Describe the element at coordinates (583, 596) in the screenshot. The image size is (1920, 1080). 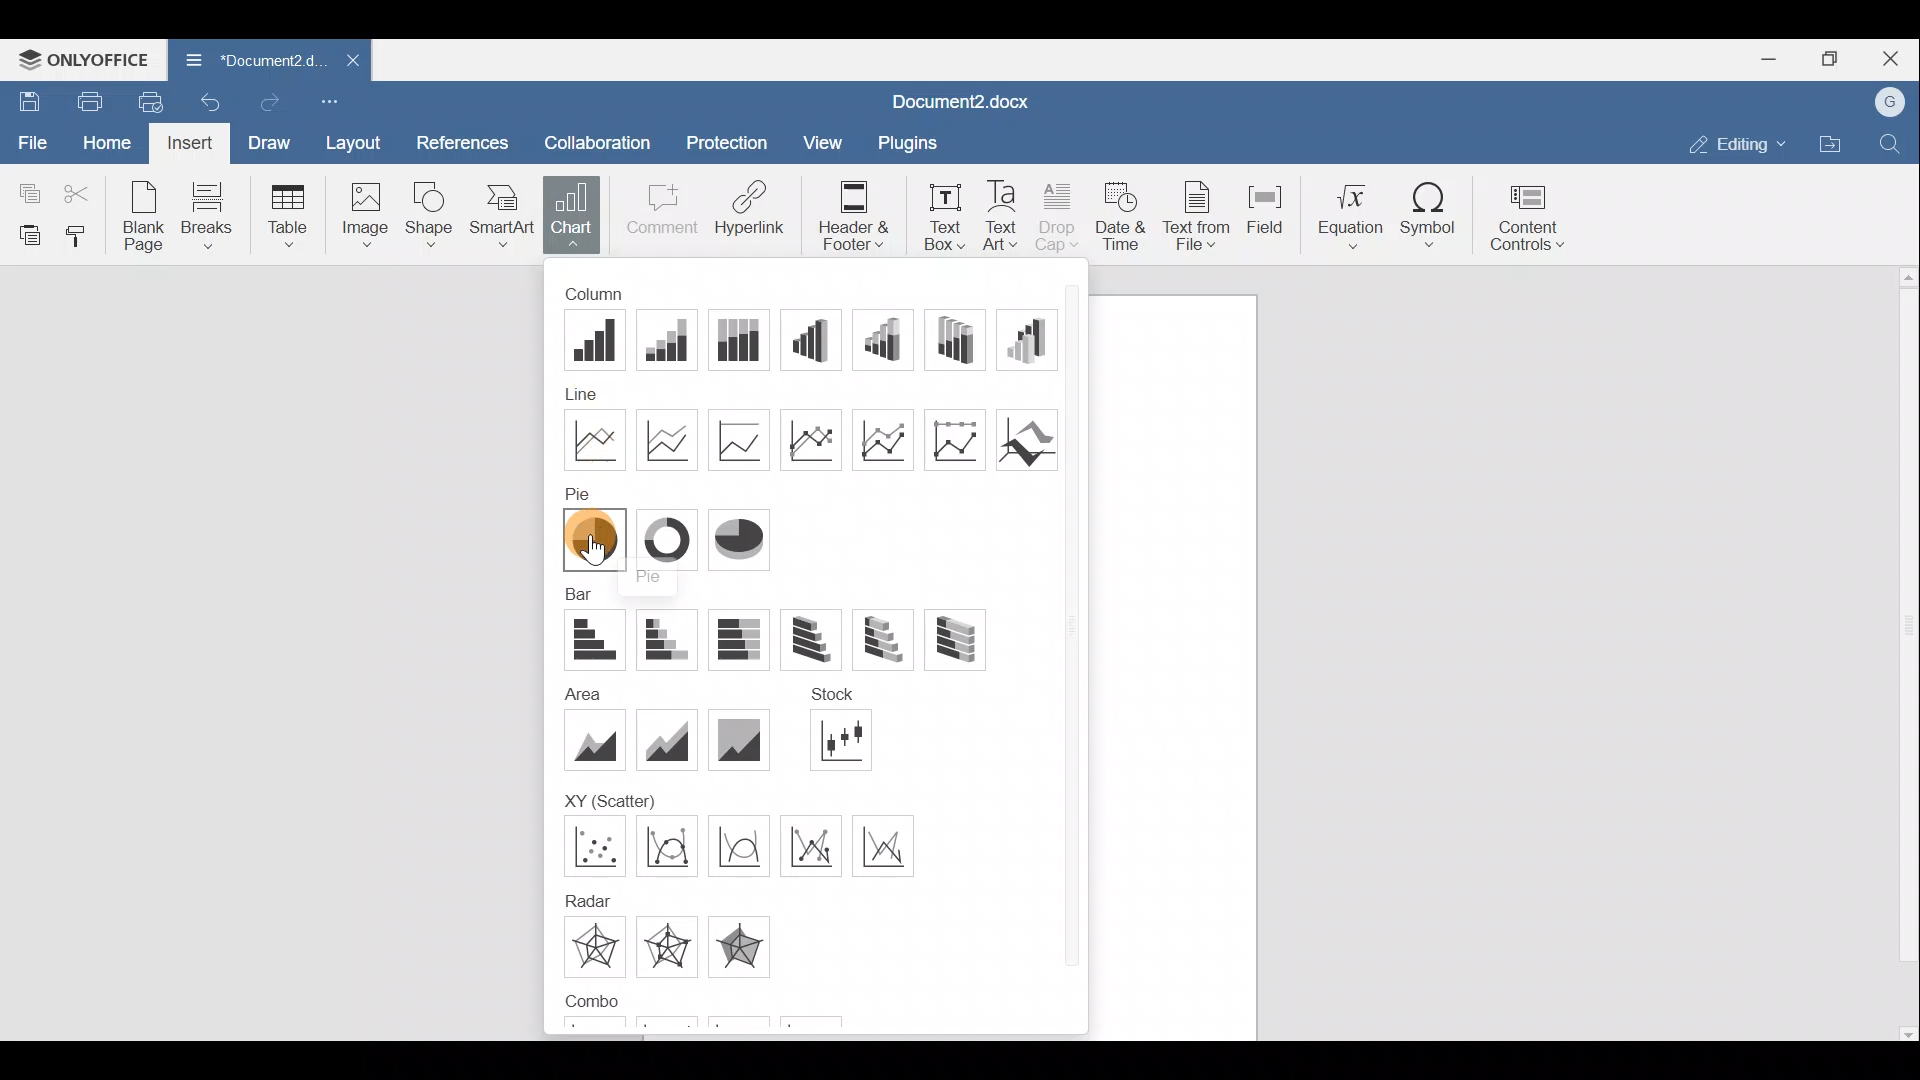
I see `Bar` at that location.